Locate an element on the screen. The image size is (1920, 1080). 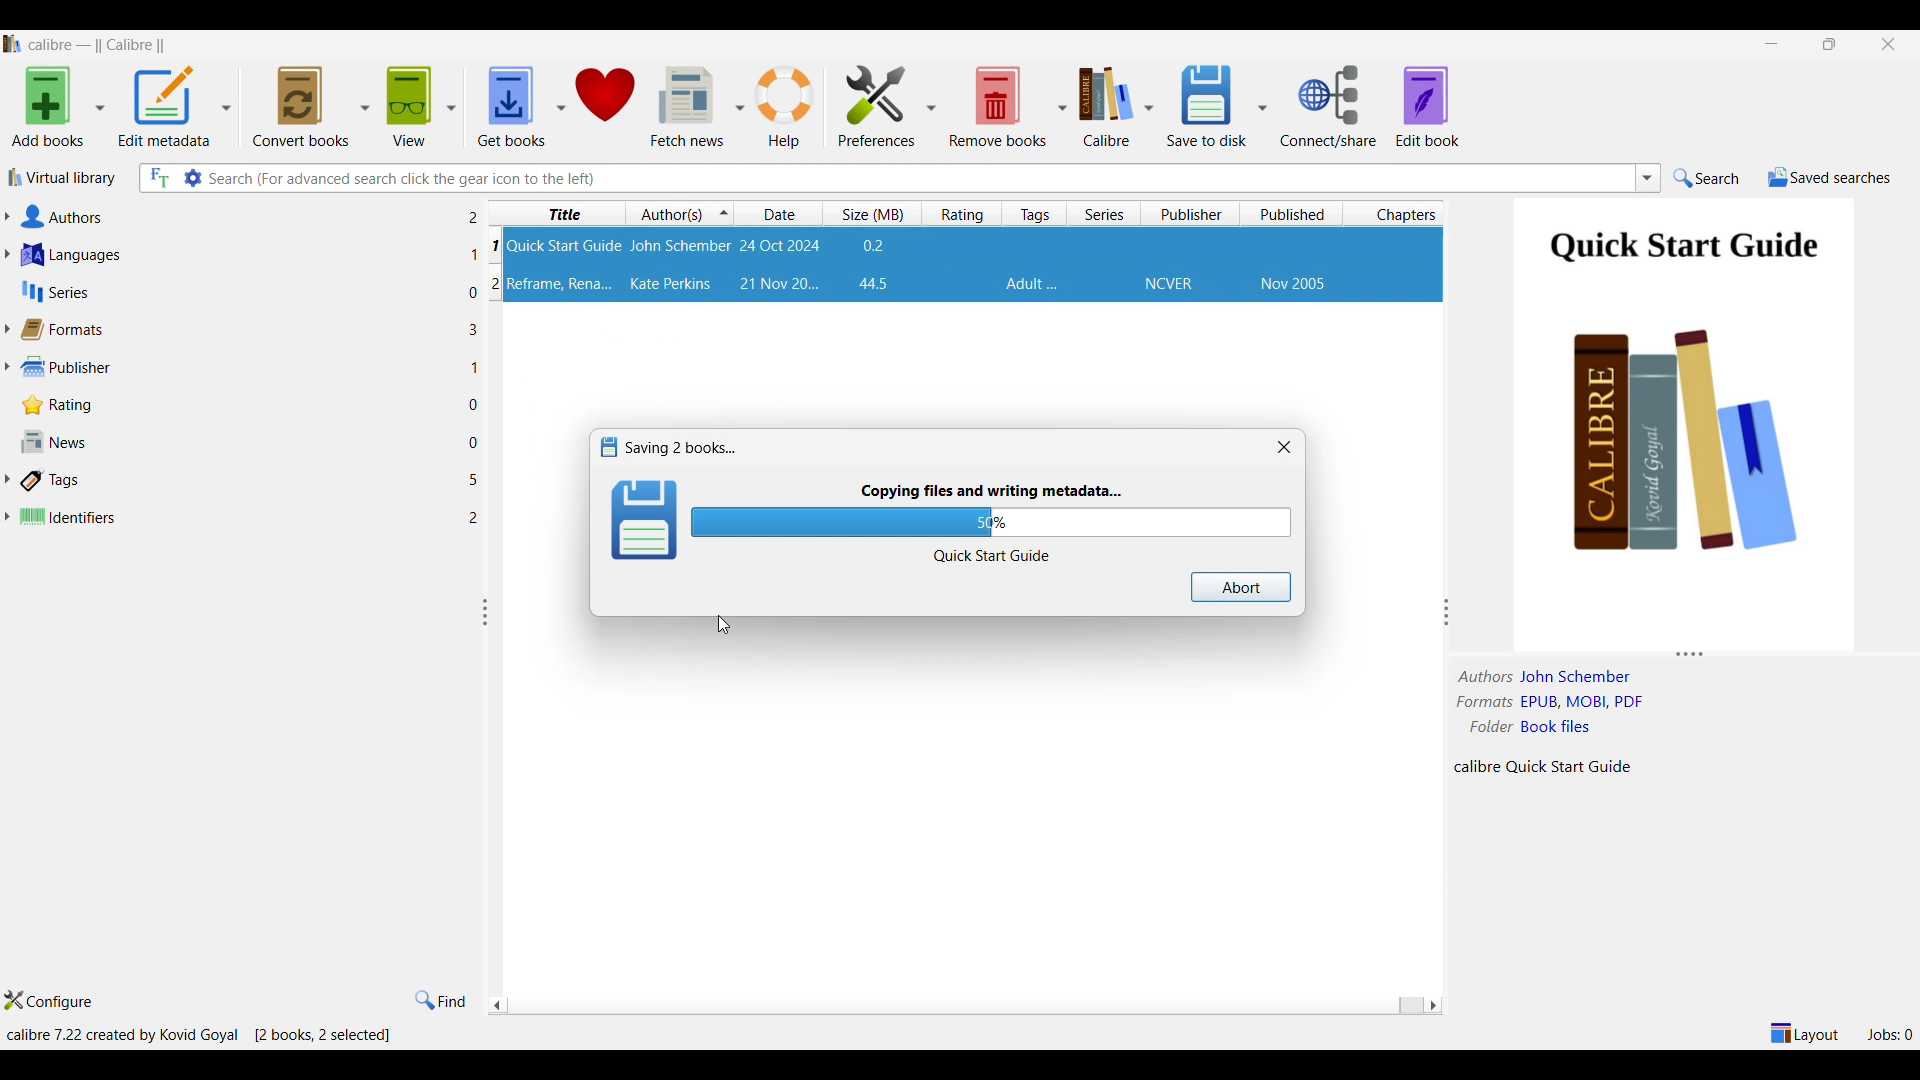
Close pop up is located at coordinates (1284, 446).